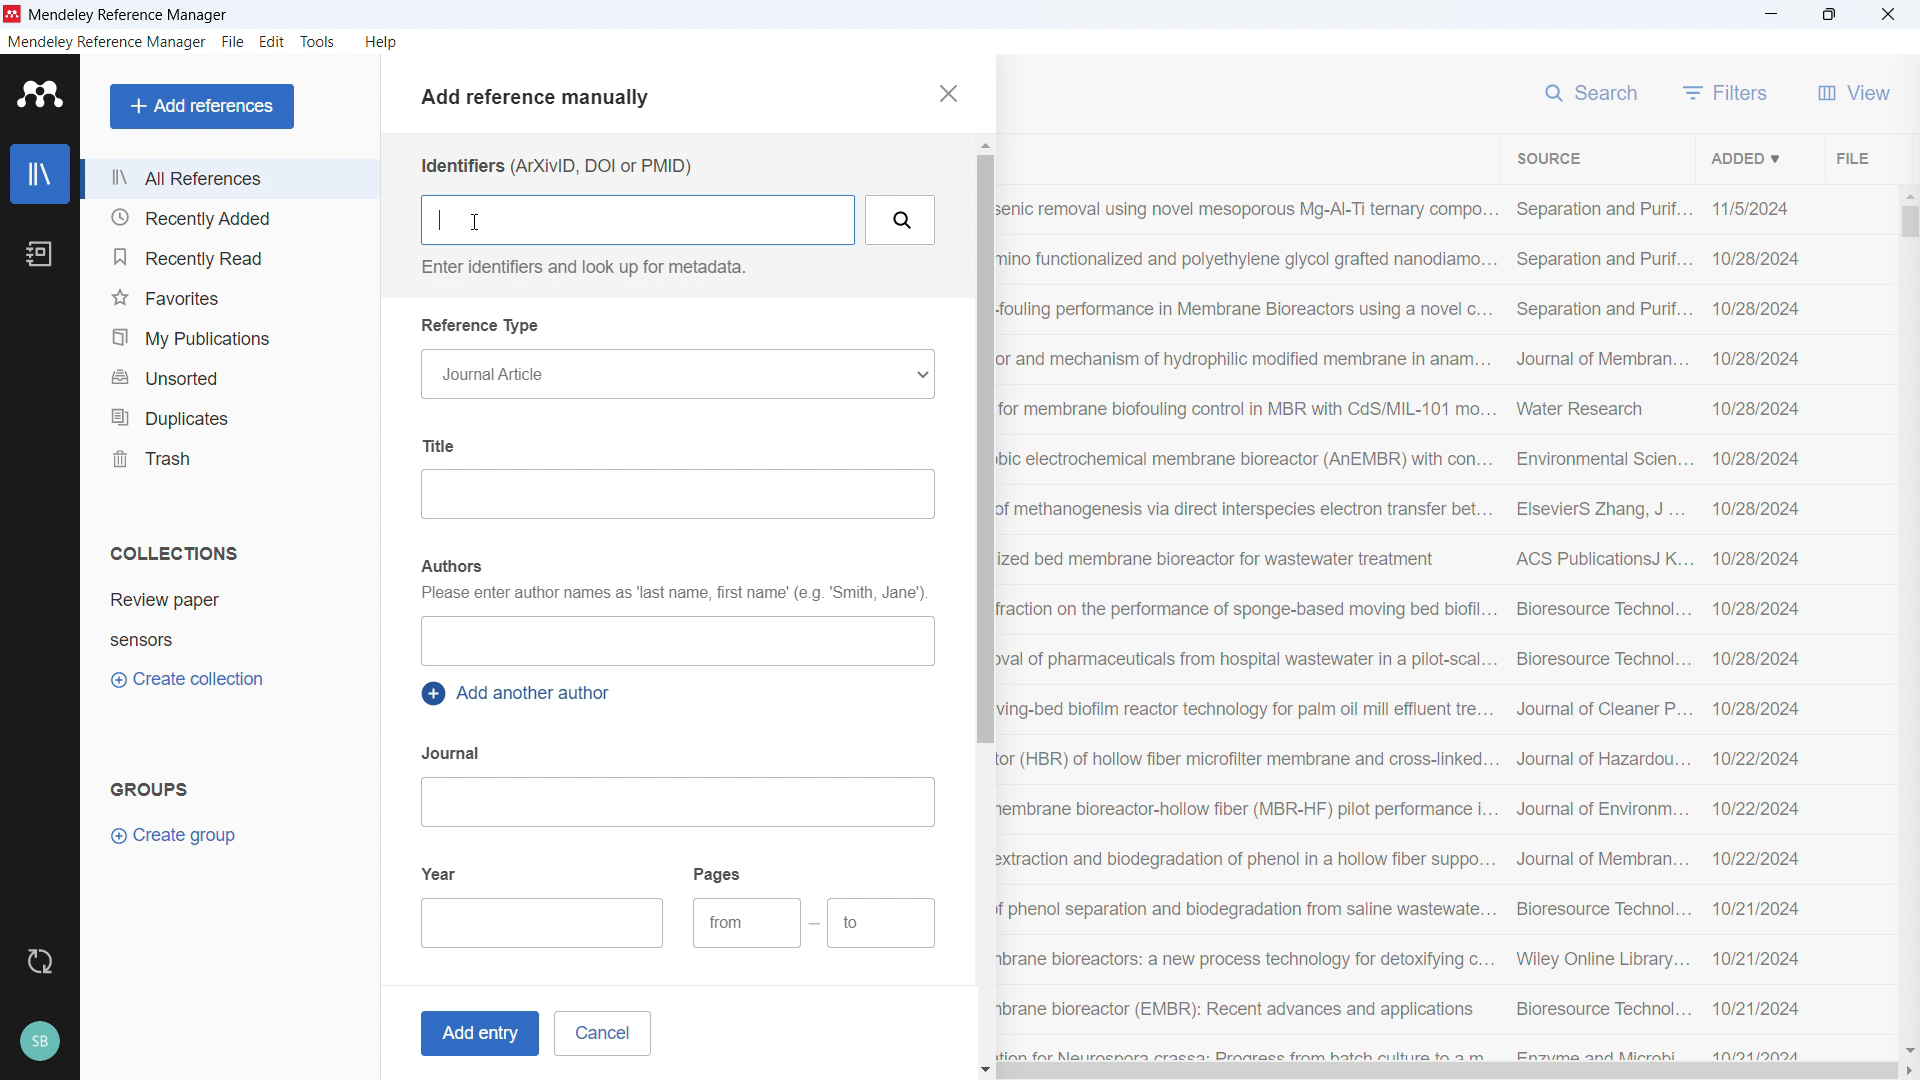 The height and width of the screenshot is (1080, 1920). I want to click on Identifiers, so click(555, 166).